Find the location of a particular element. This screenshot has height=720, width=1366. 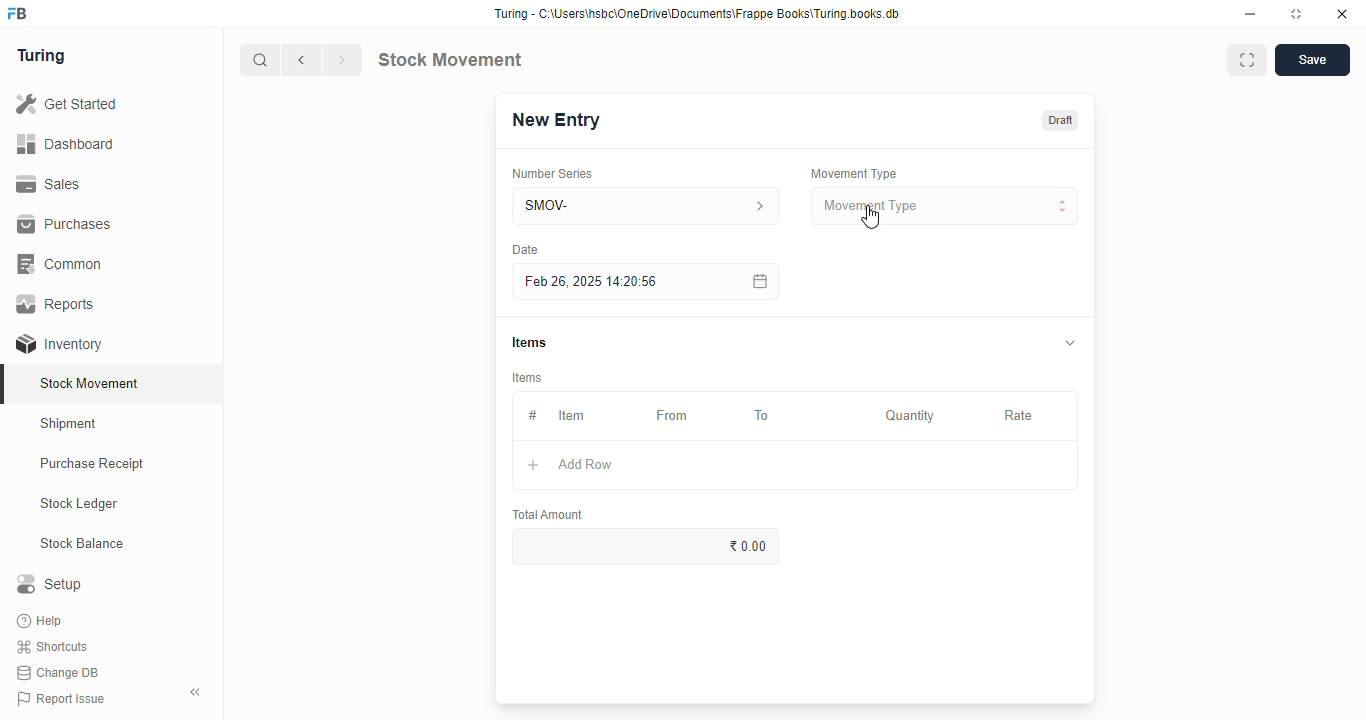

common is located at coordinates (62, 264).